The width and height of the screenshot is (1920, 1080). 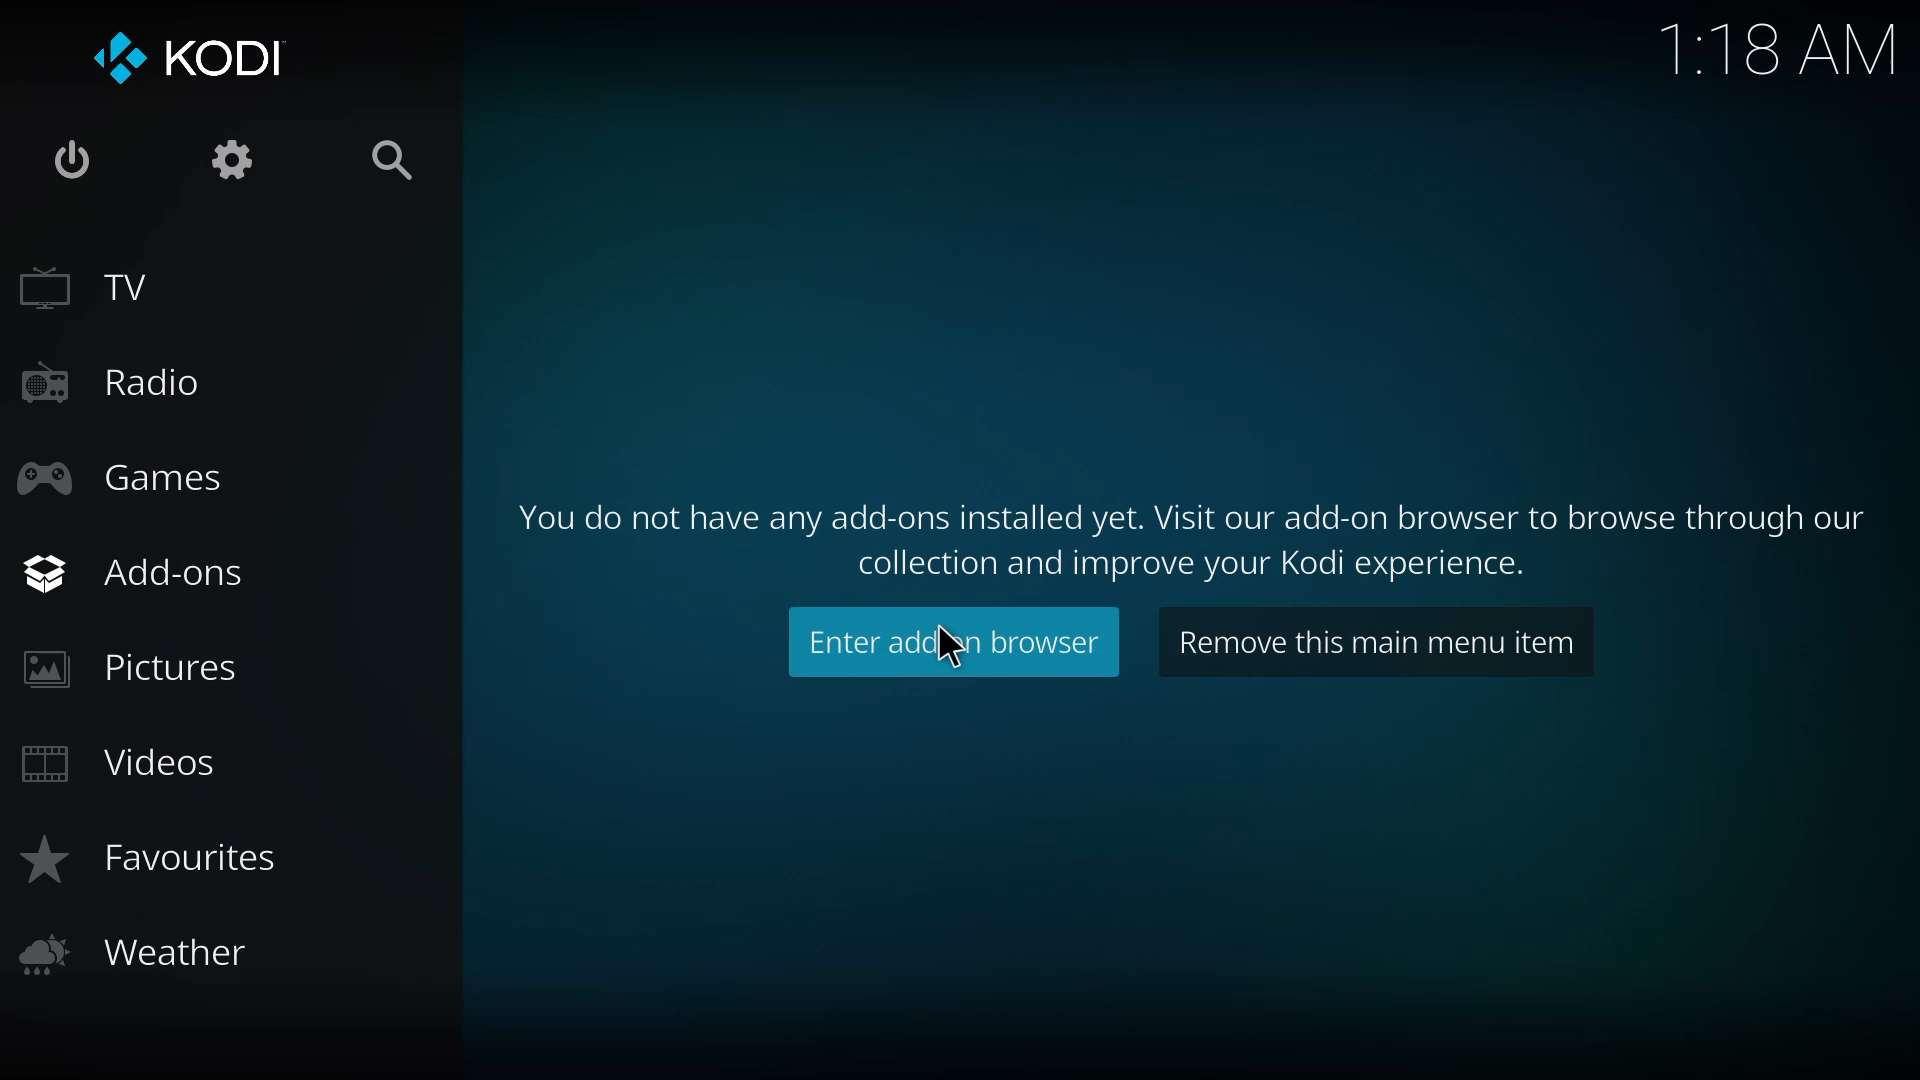 What do you see at coordinates (202, 55) in the screenshot?
I see `kodi` at bounding box center [202, 55].